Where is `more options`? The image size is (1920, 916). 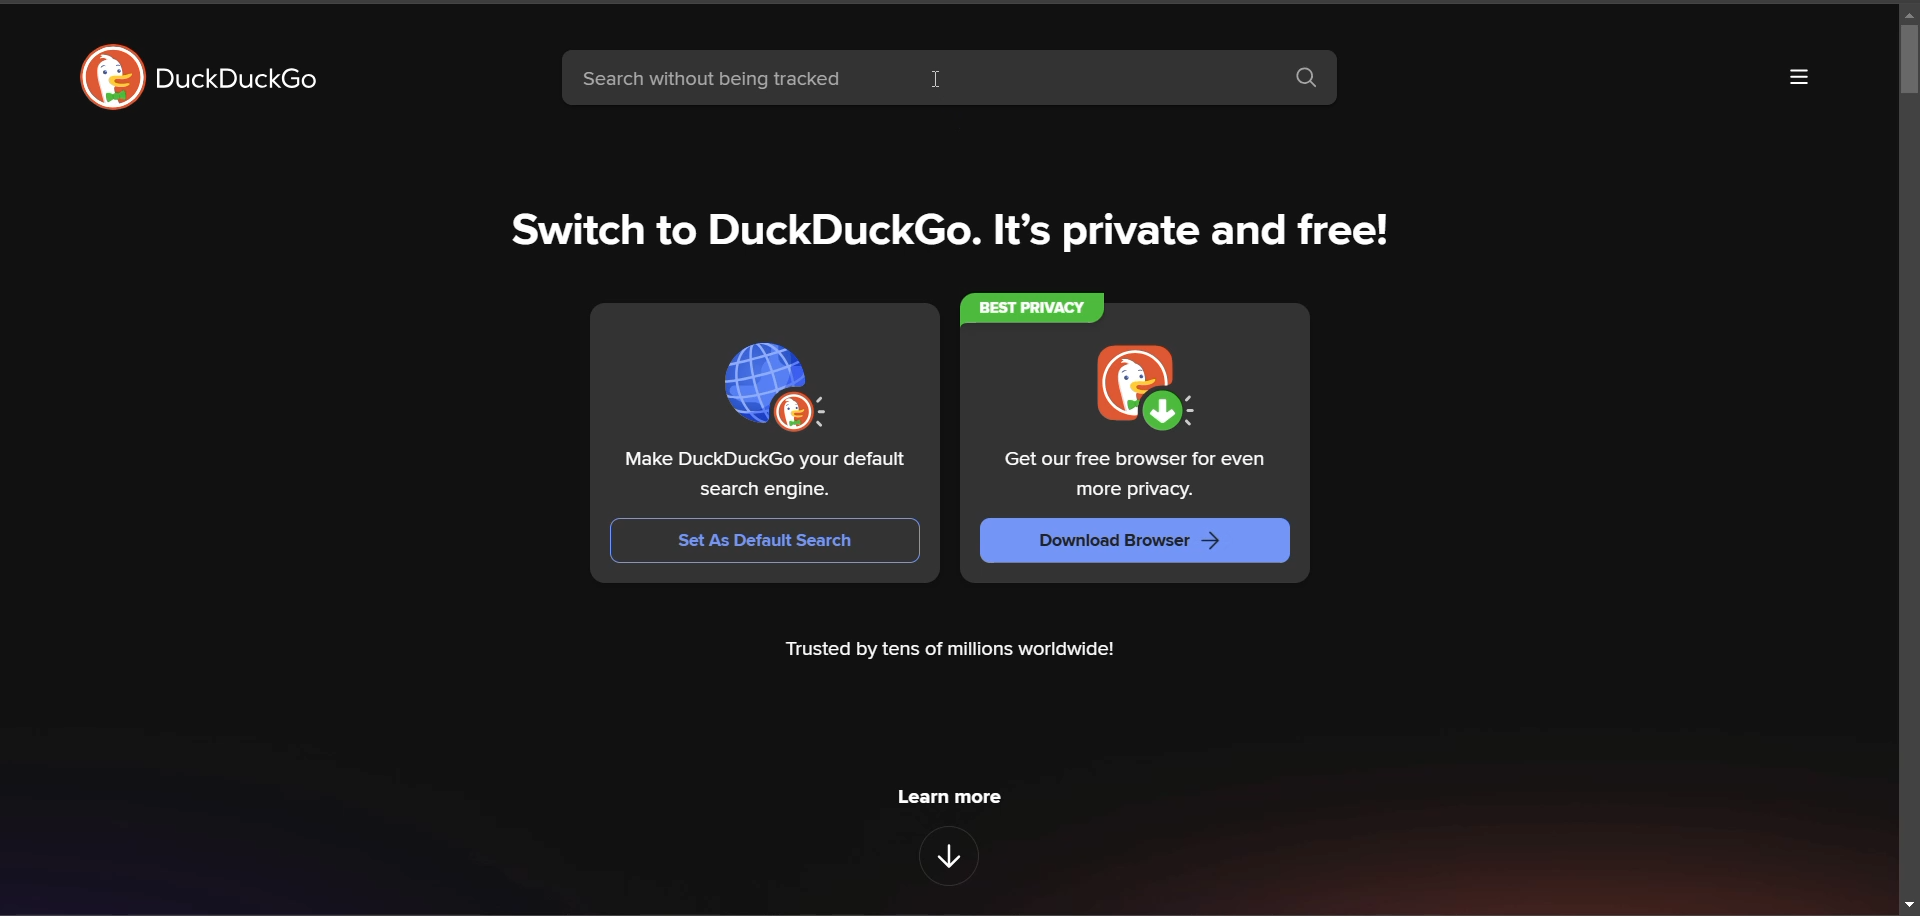
more options is located at coordinates (1798, 80).